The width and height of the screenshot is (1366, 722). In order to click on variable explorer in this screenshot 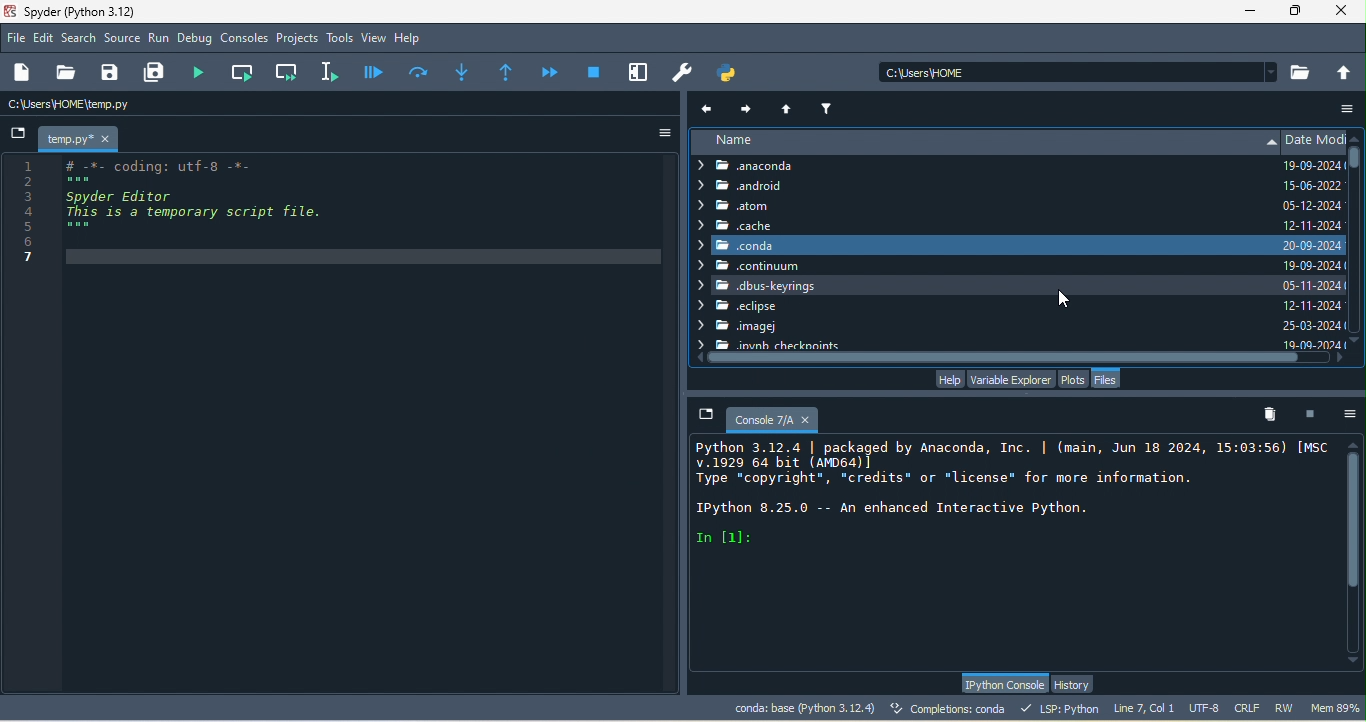, I will do `click(1010, 378)`.